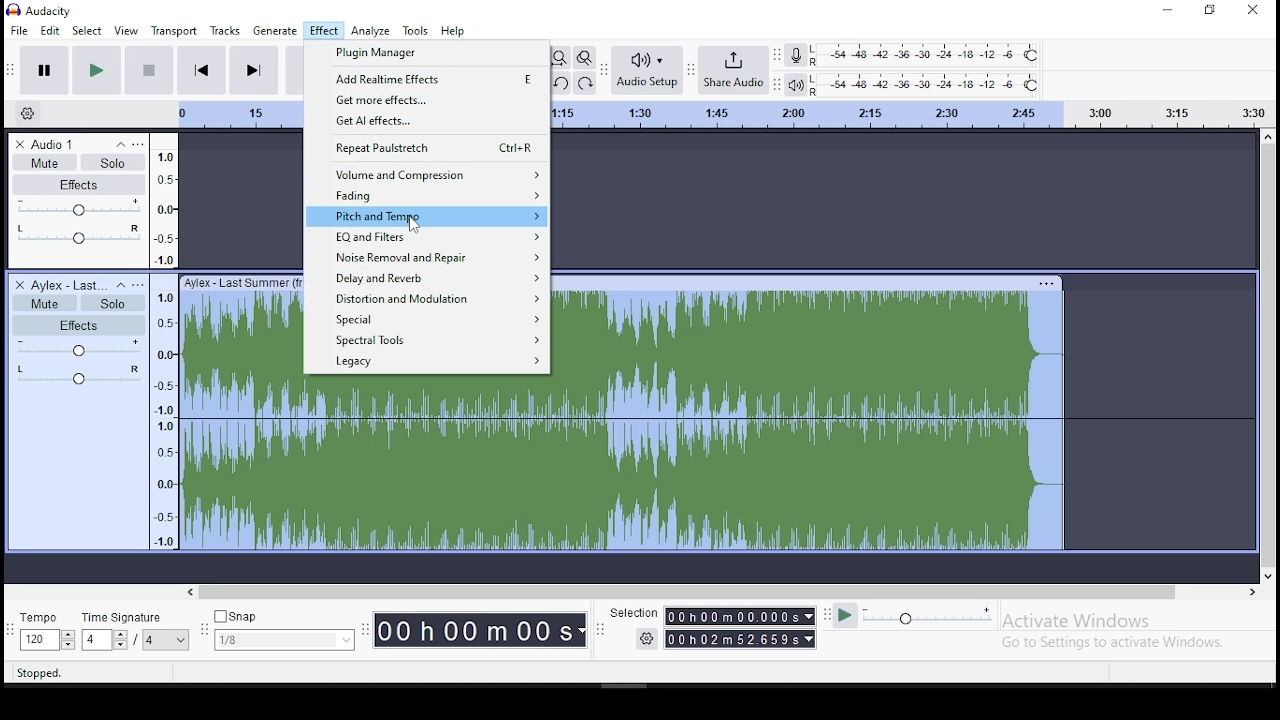  What do you see at coordinates (126, 32) in the screenshot?
I see `view` at bounding box center [126, 32].